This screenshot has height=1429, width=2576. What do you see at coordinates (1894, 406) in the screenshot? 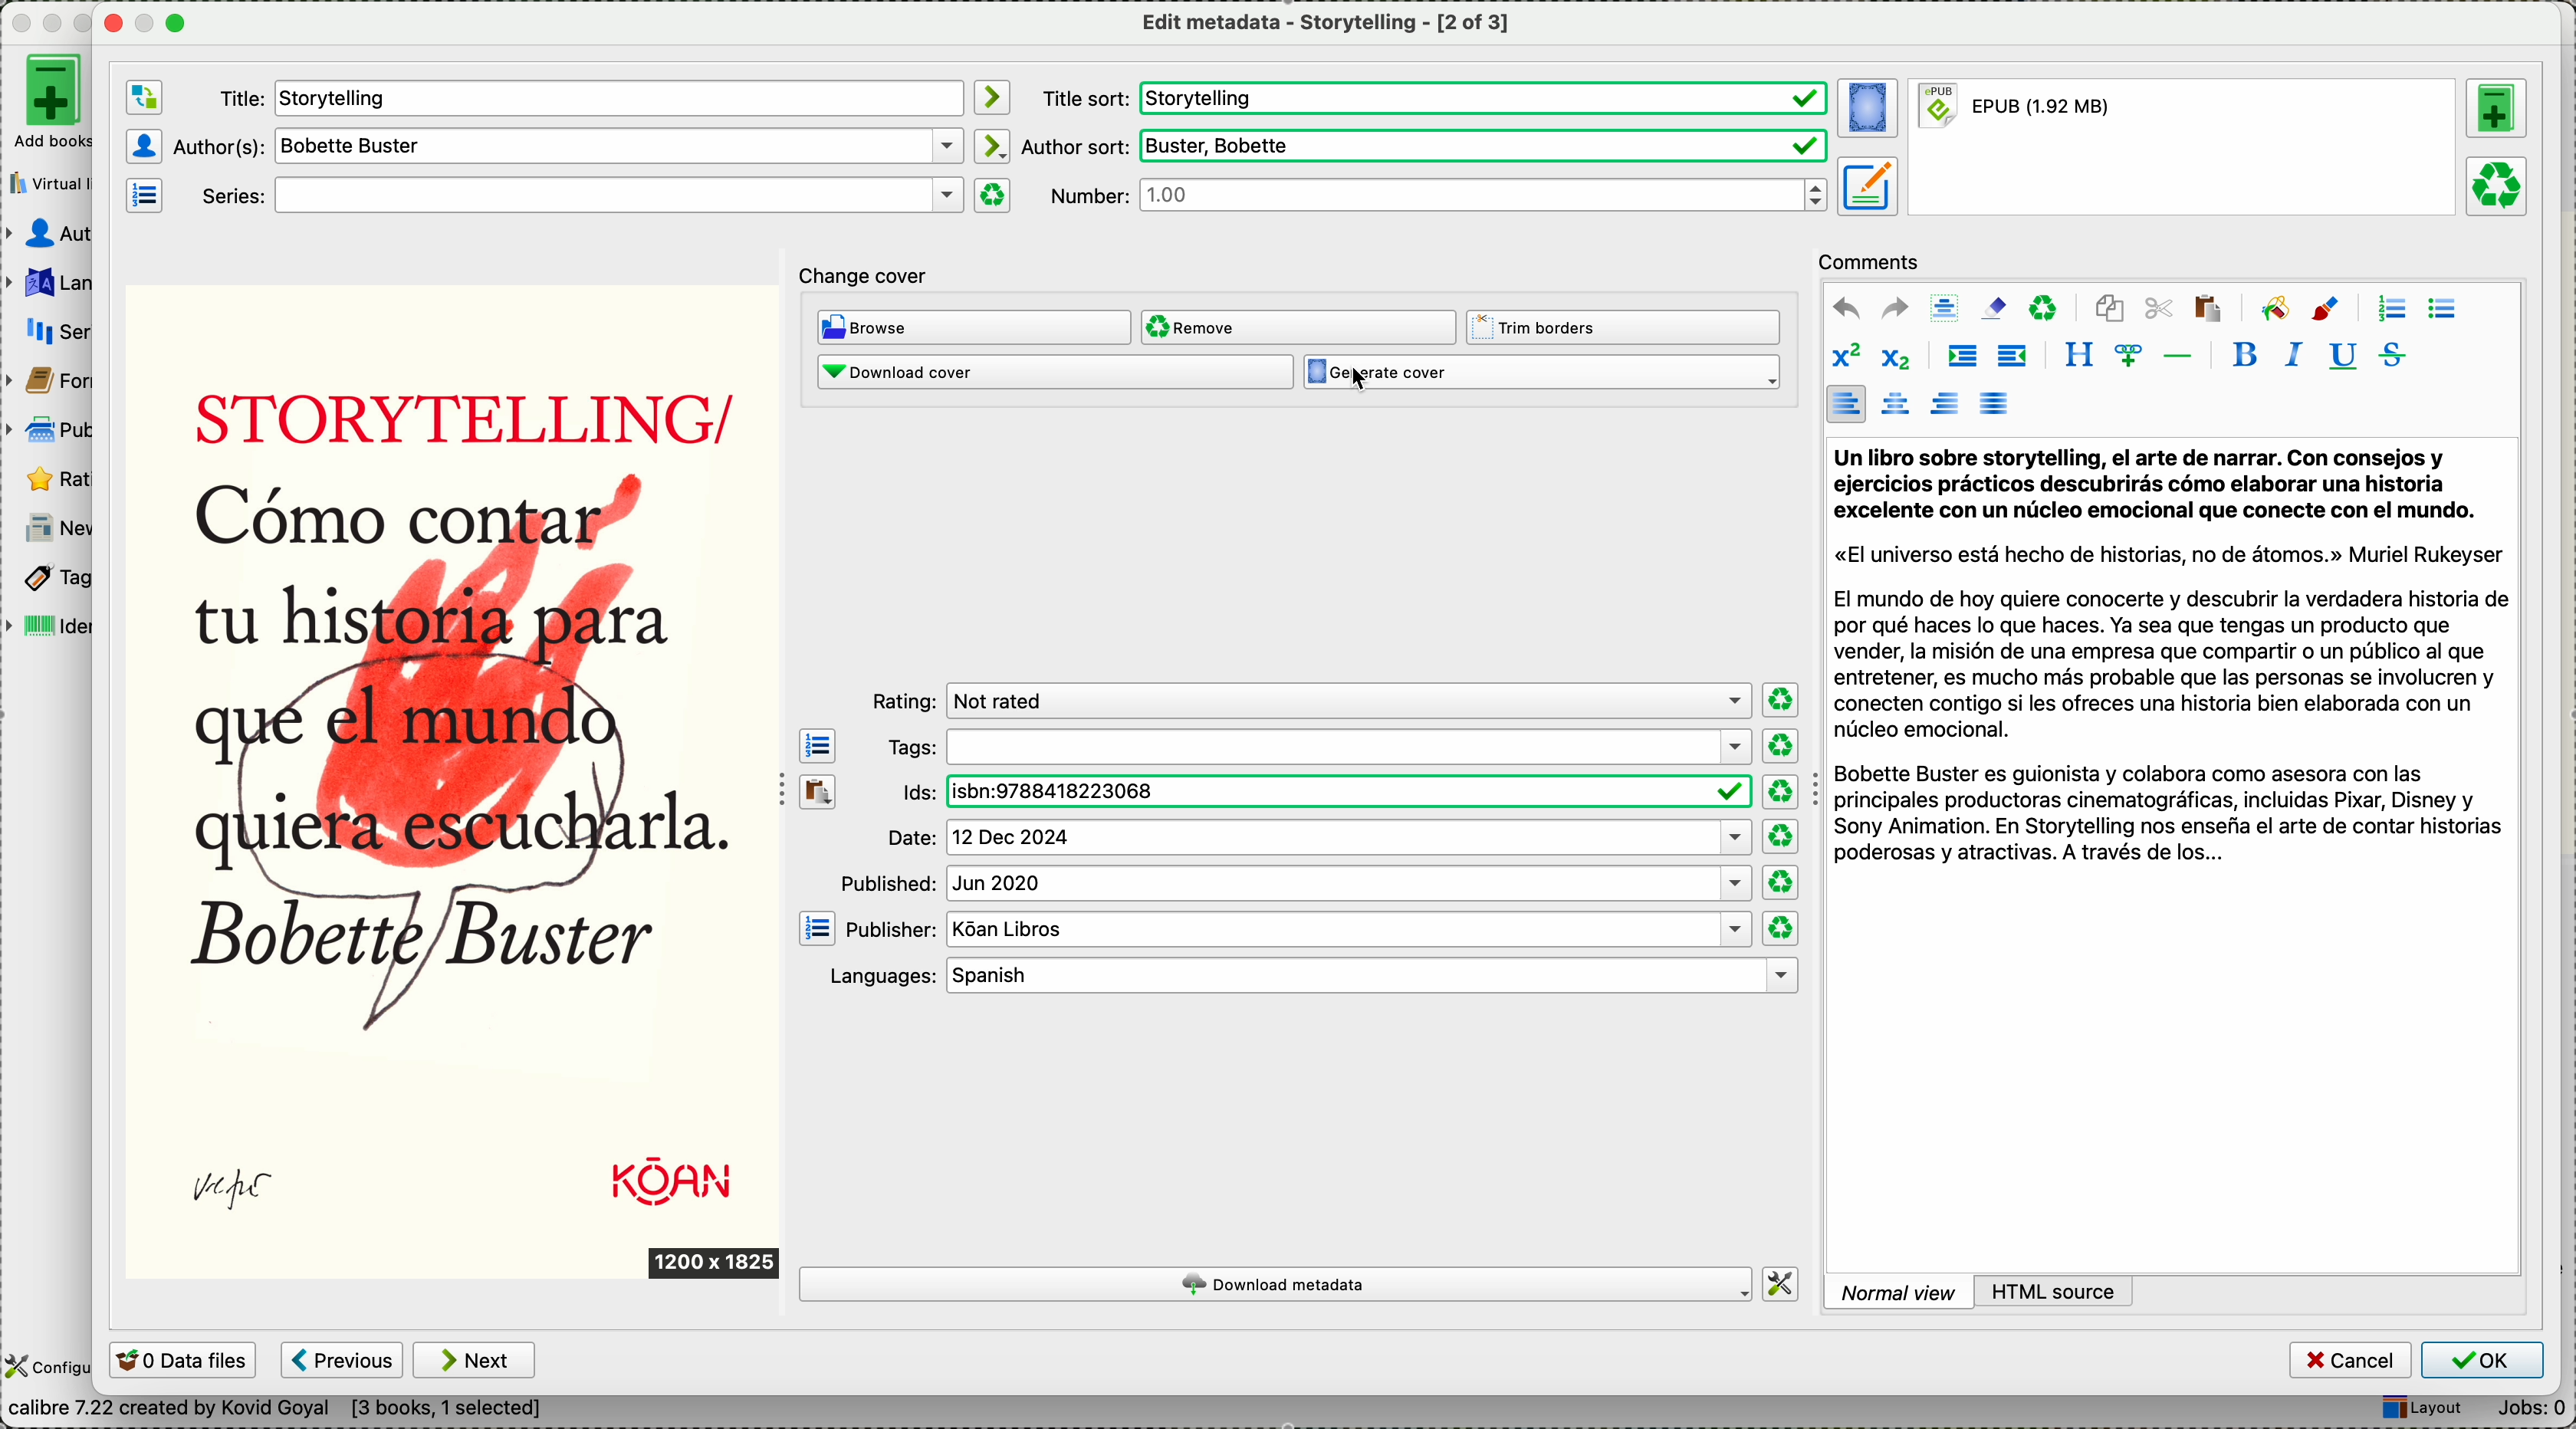
I see `align center` at bounding box center [1894, 406].